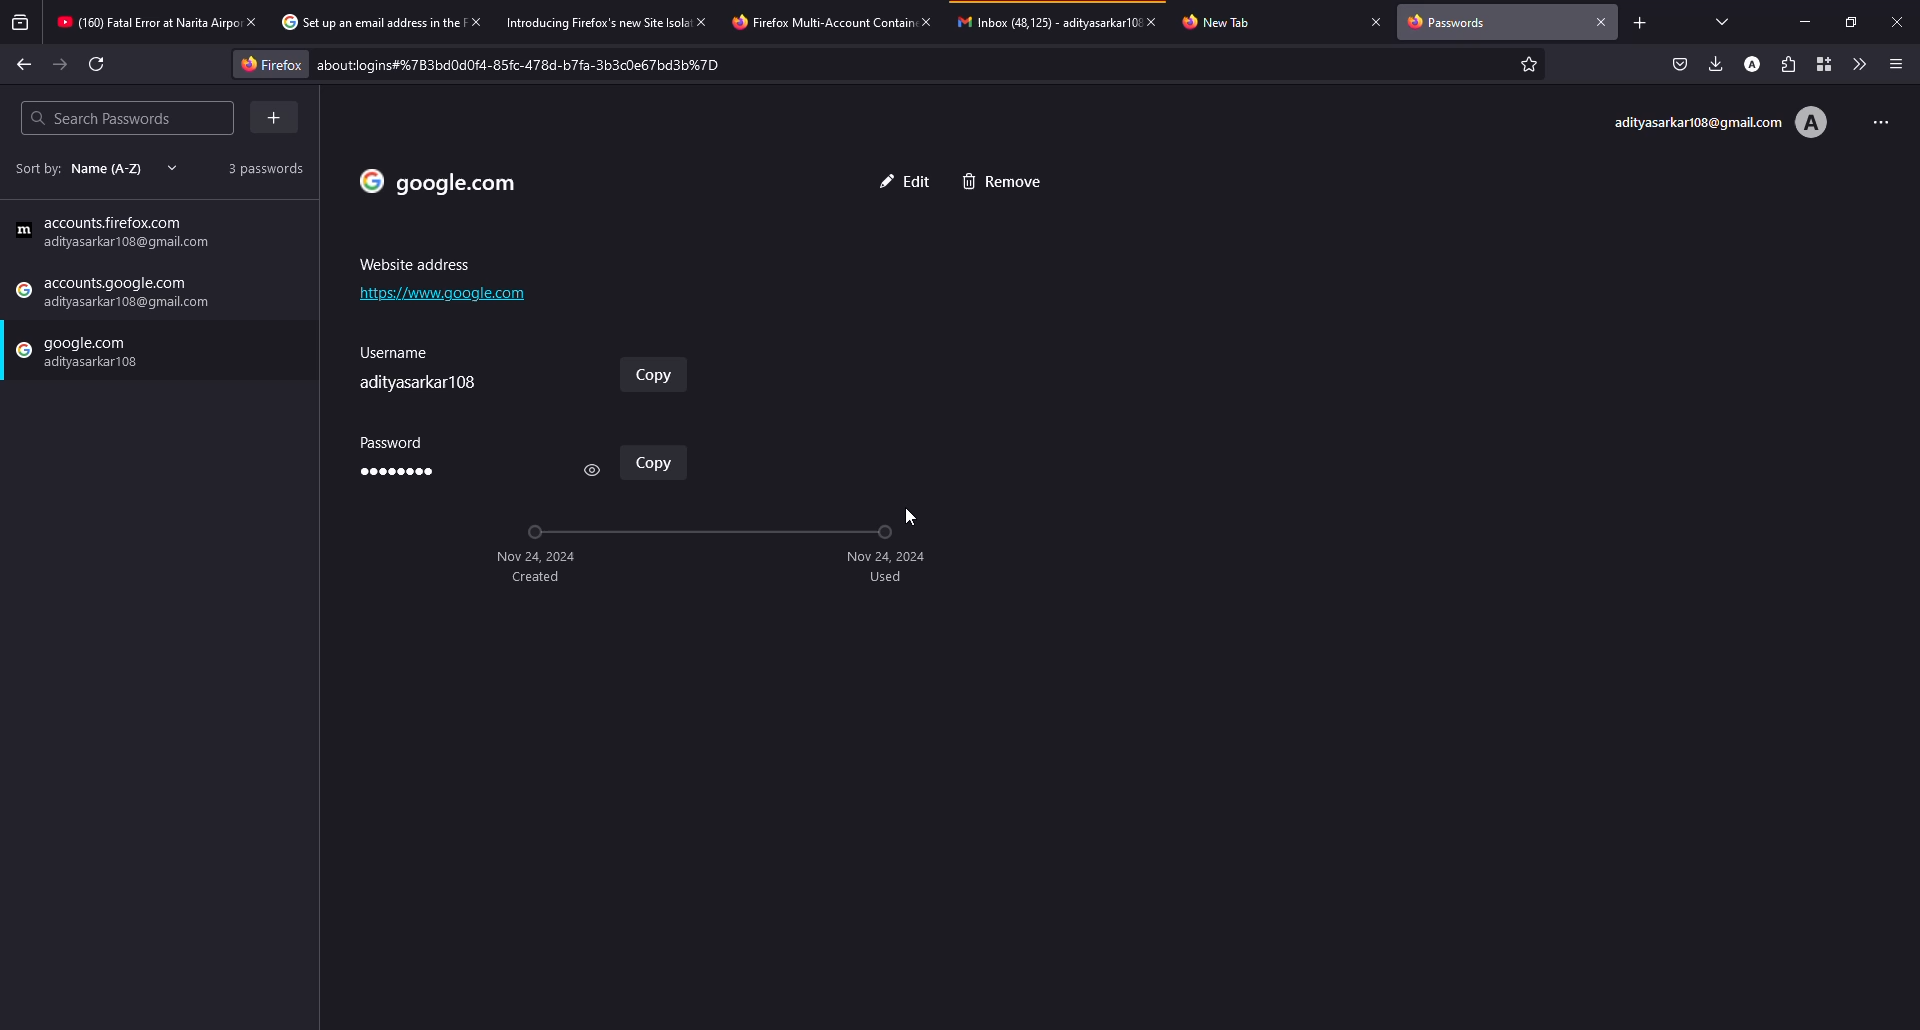  What do you see at coordinates (1227, 21) in the screenshot?
I see `tab` at bounding box center [1227, 21].